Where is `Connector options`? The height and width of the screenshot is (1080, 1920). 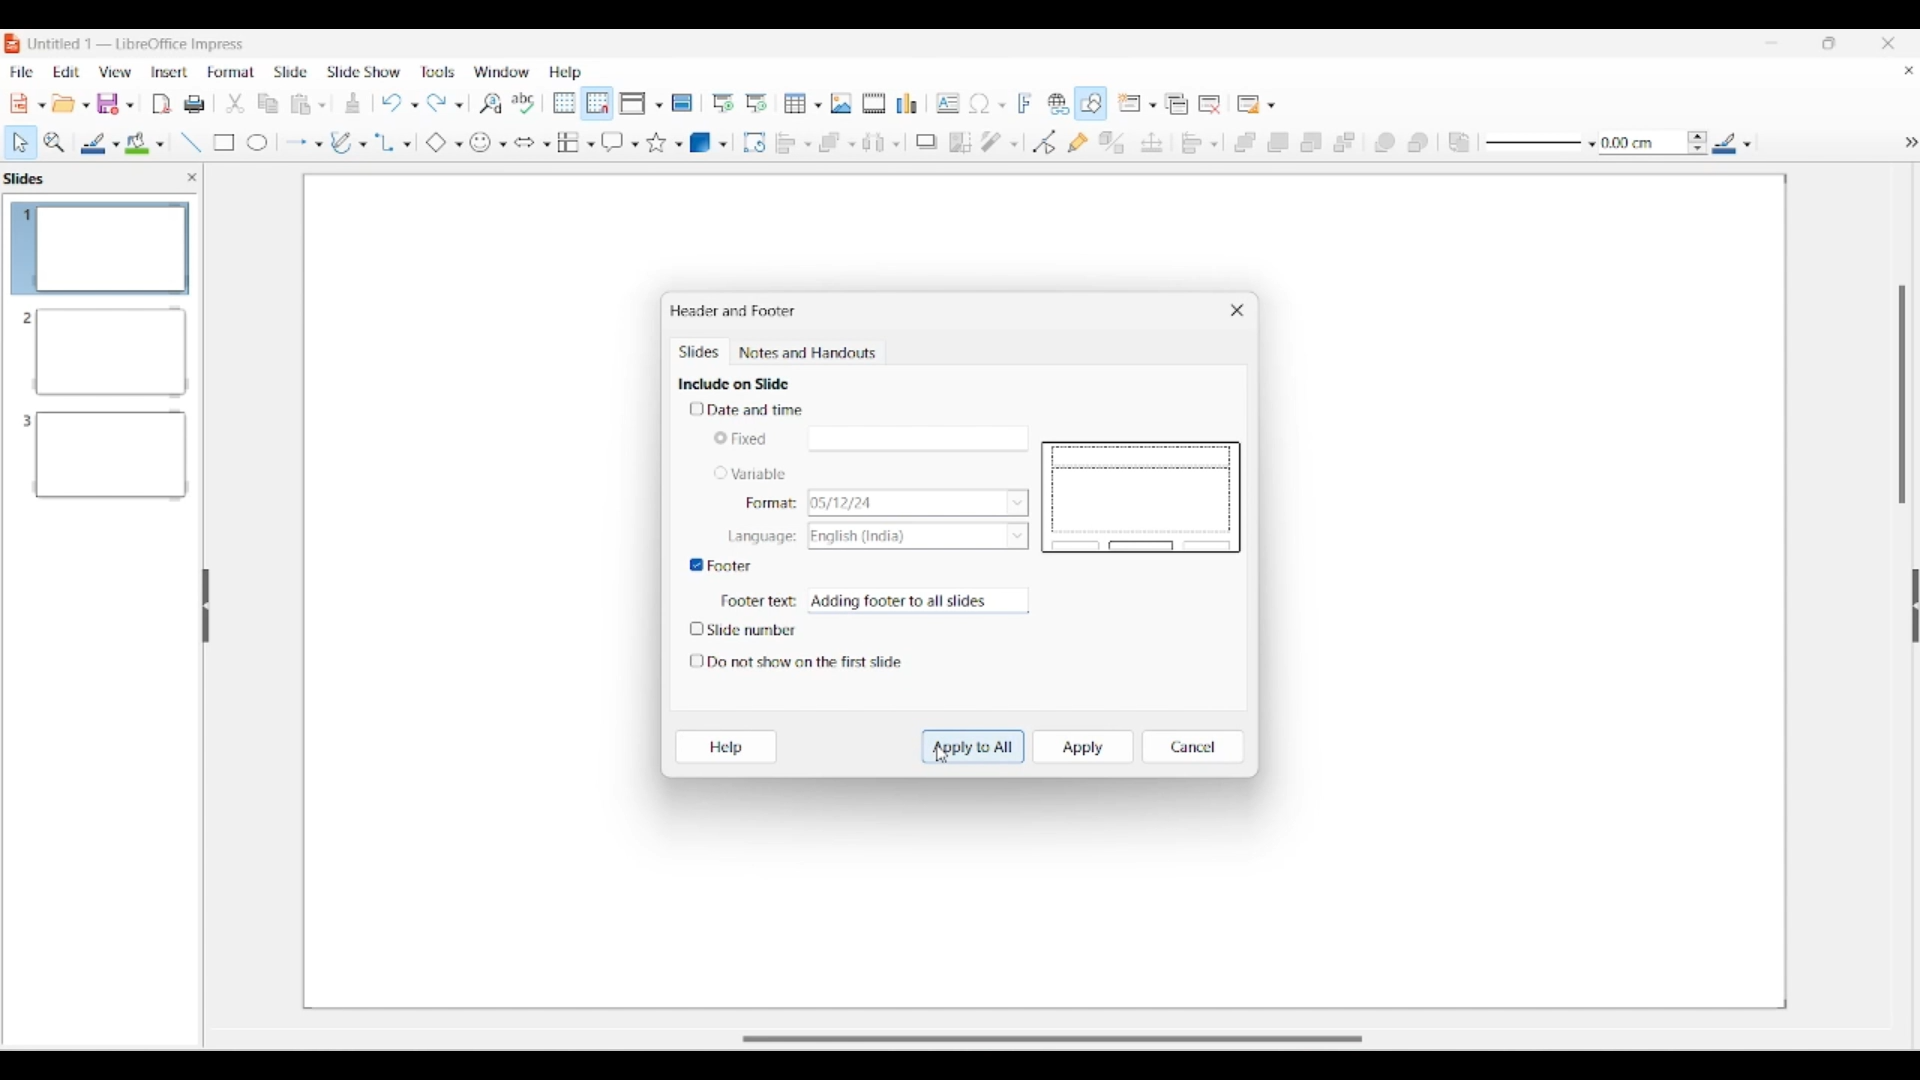 Connector options is located at coordinates (393, 143).